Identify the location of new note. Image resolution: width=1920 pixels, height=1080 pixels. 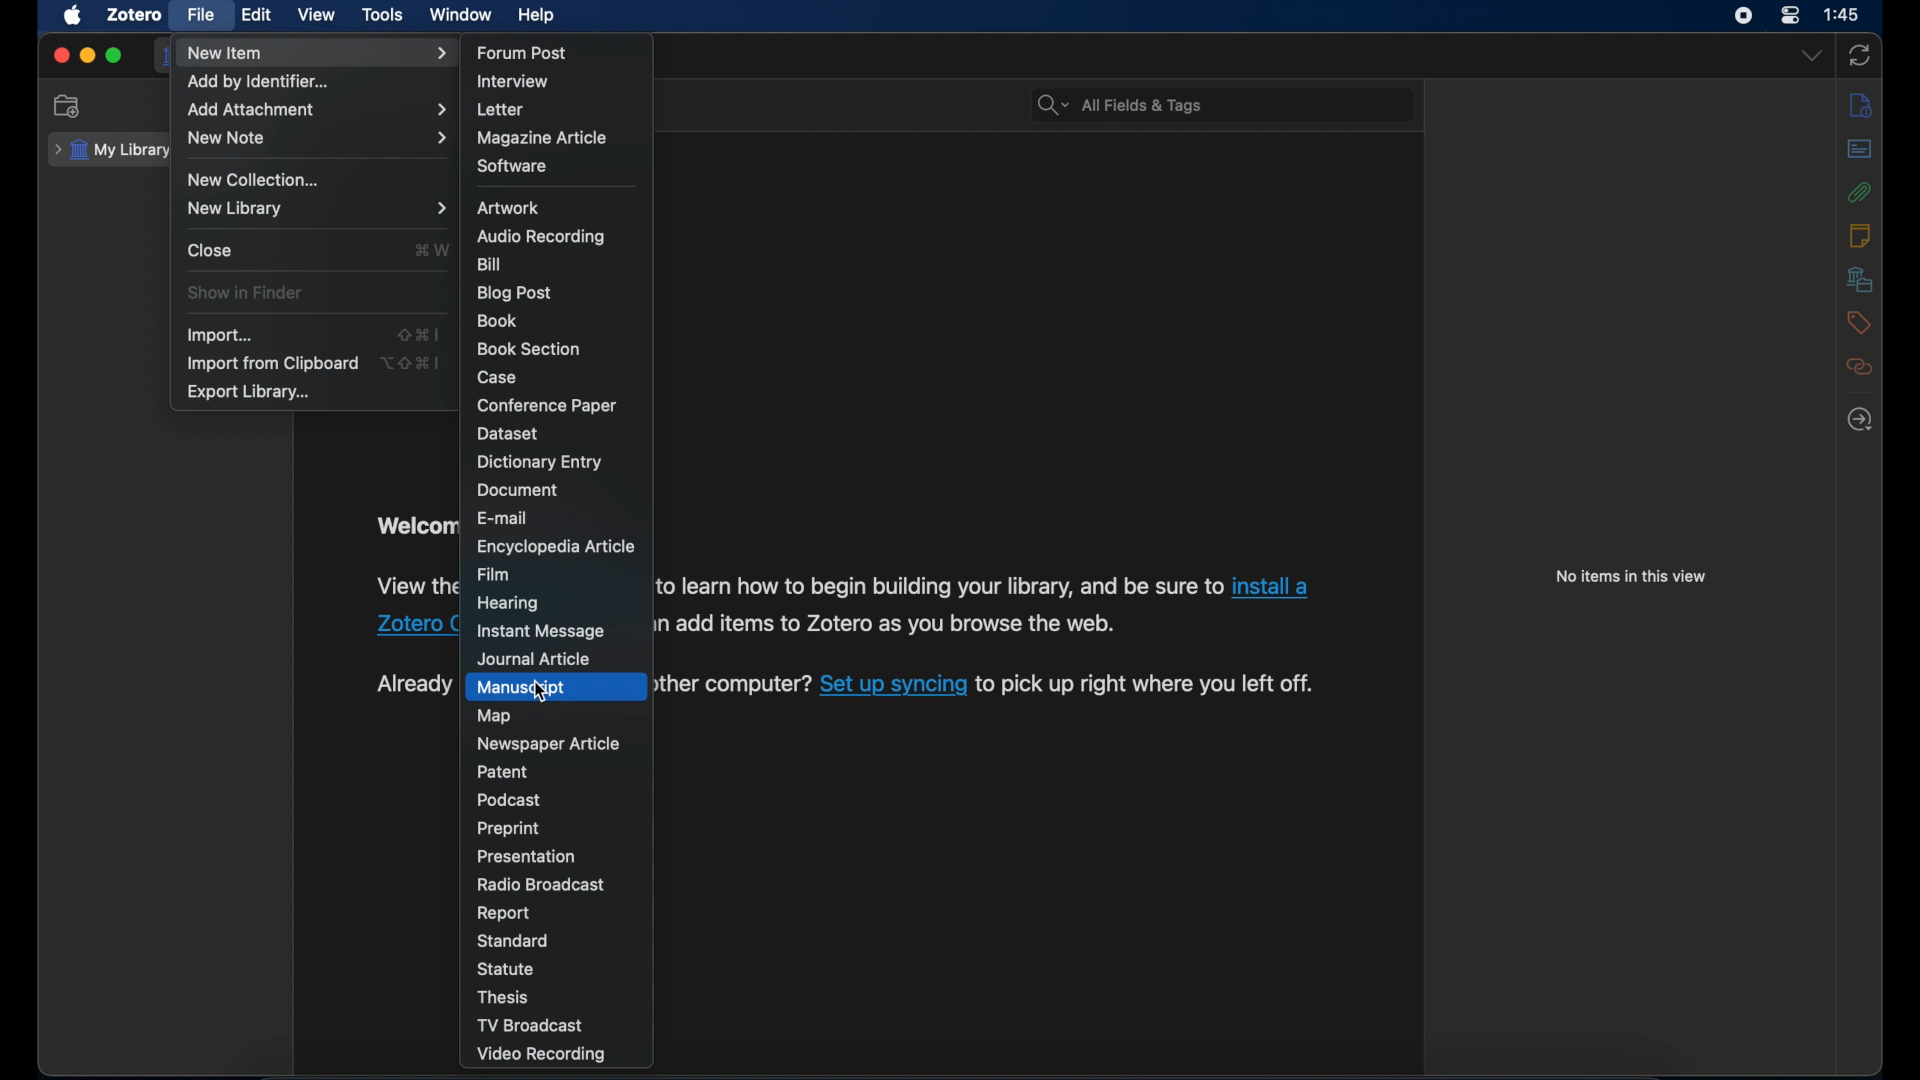
(318, 137).